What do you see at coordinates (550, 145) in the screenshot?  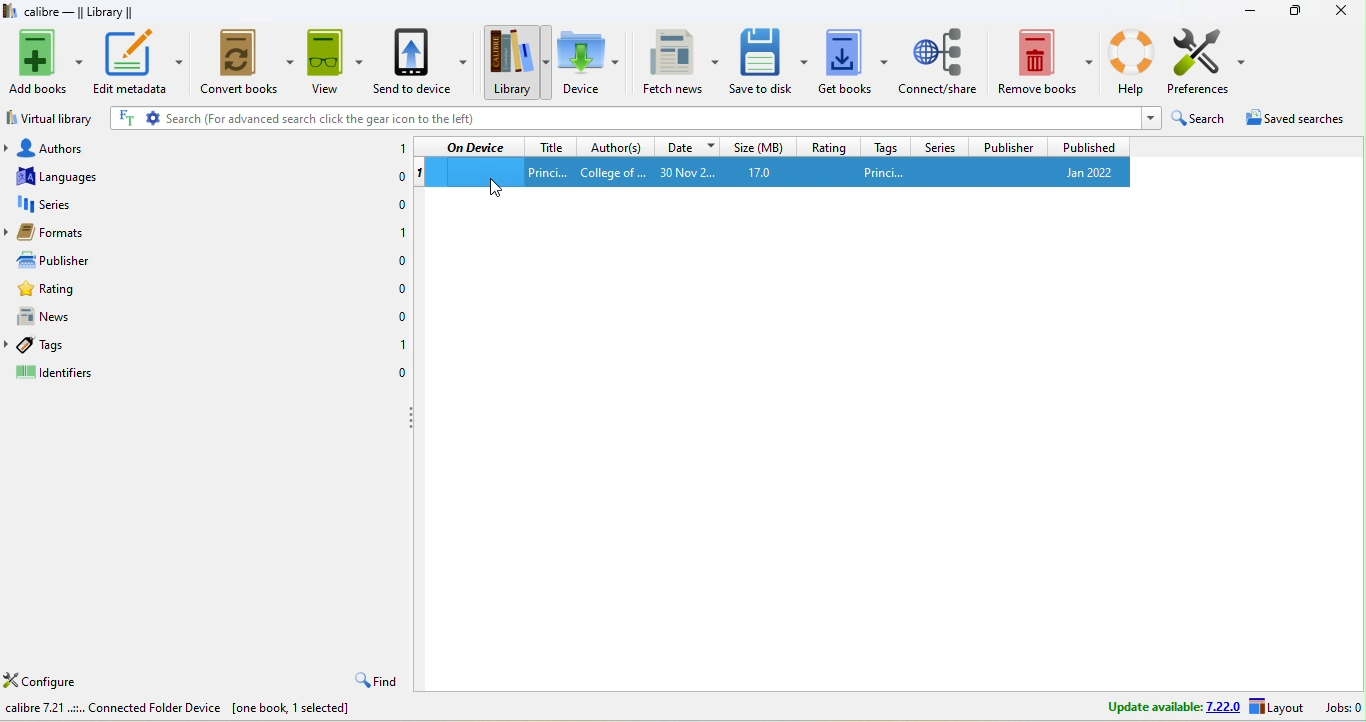 I see `title` at bounding box center [550, 145].